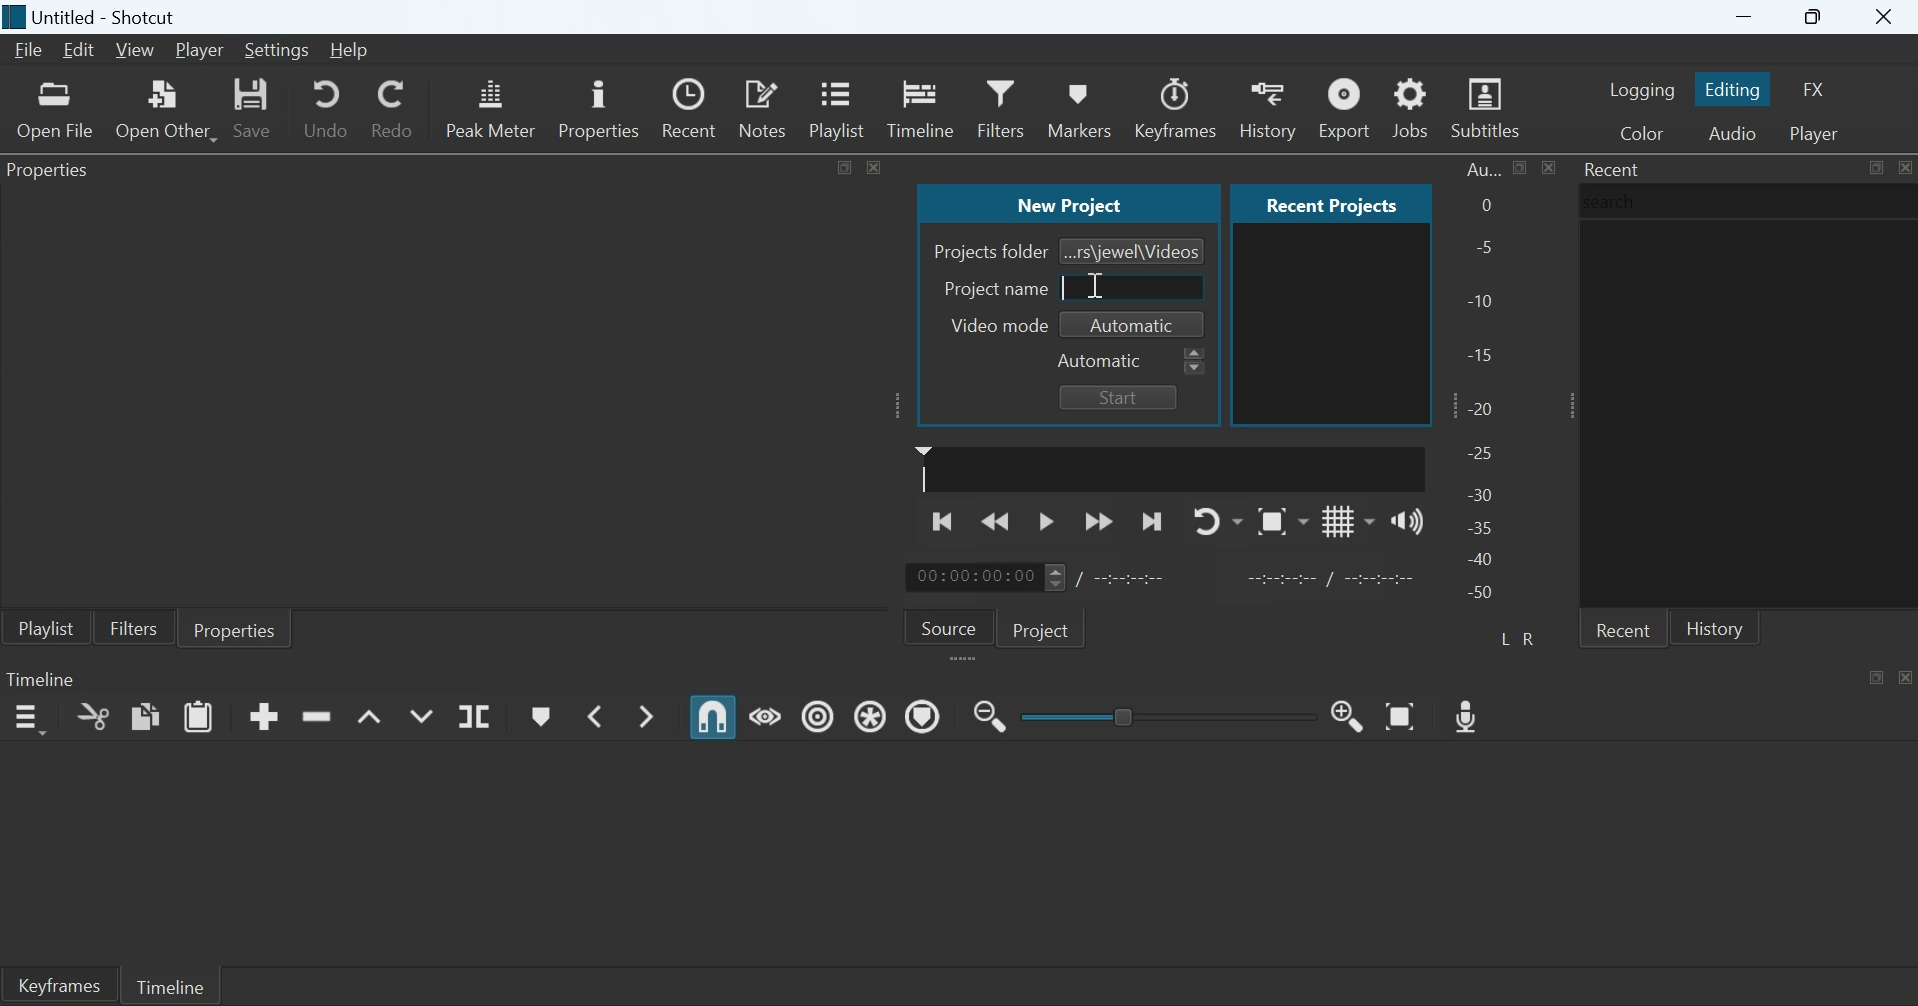  Describe the element at coordinates (874, 166) in the screenshot. I see `close` at that location.